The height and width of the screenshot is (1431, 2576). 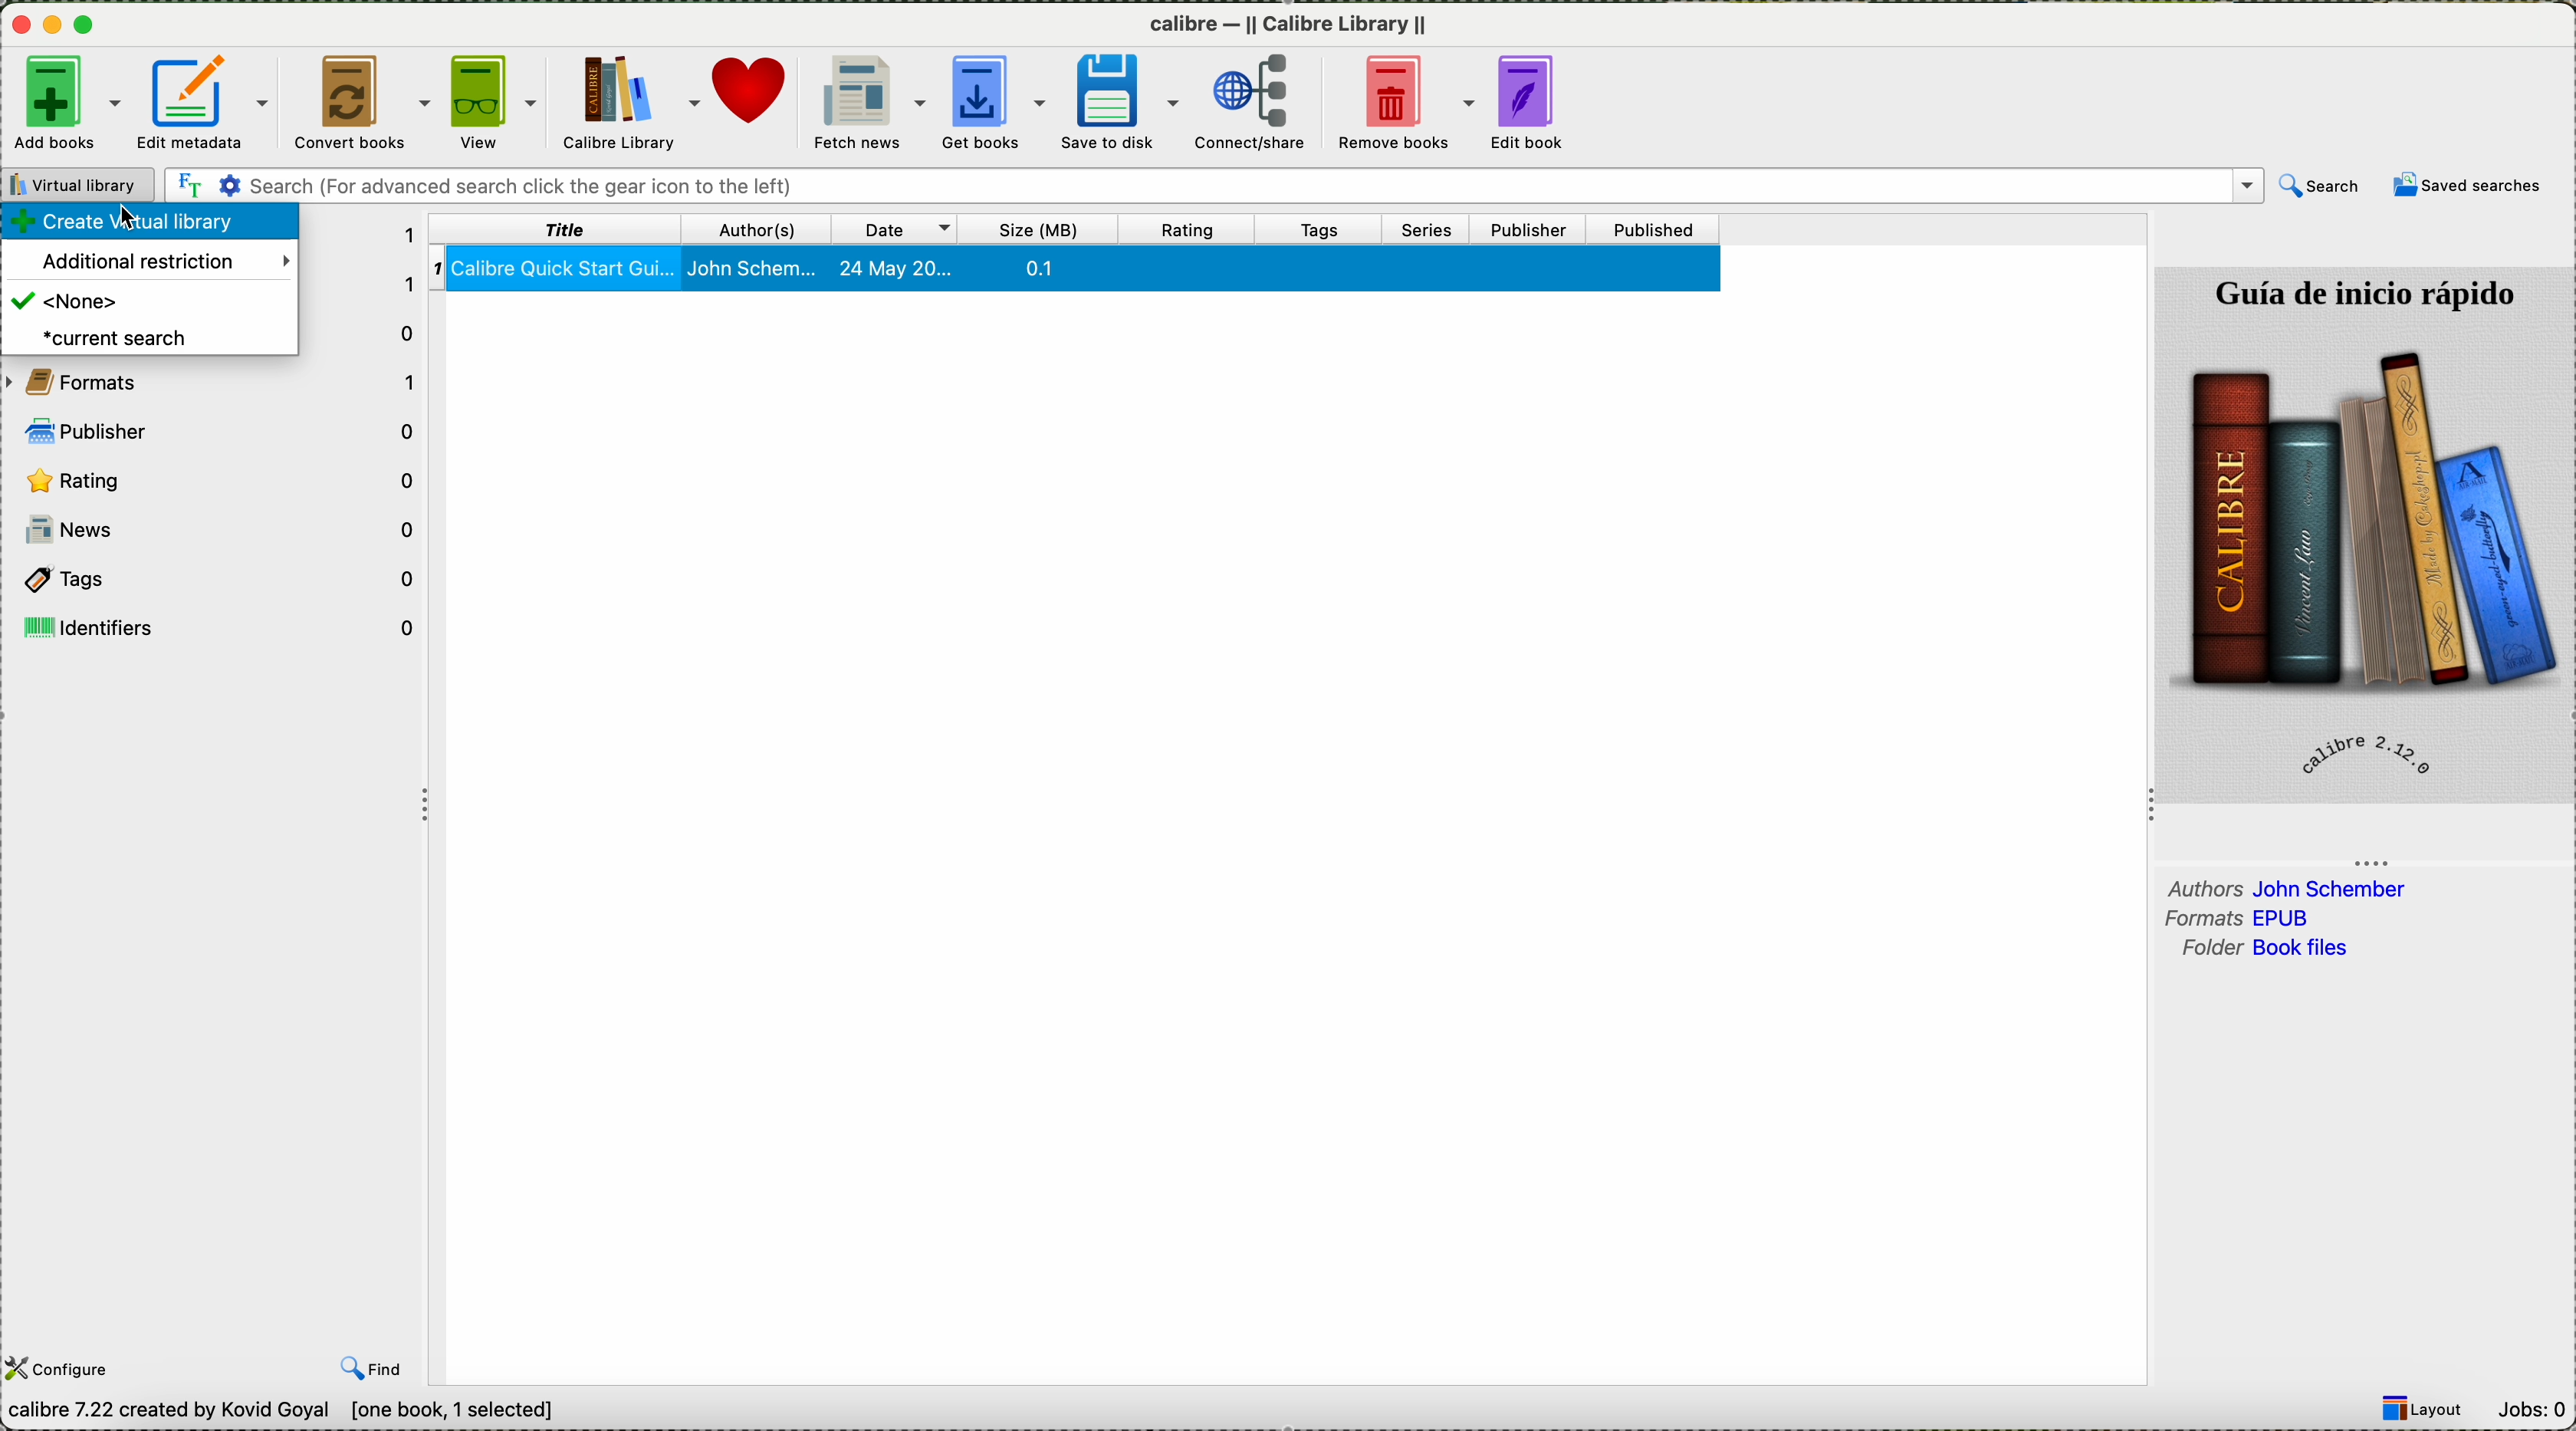 I want to click on publisher, so click(x=222, y=429).